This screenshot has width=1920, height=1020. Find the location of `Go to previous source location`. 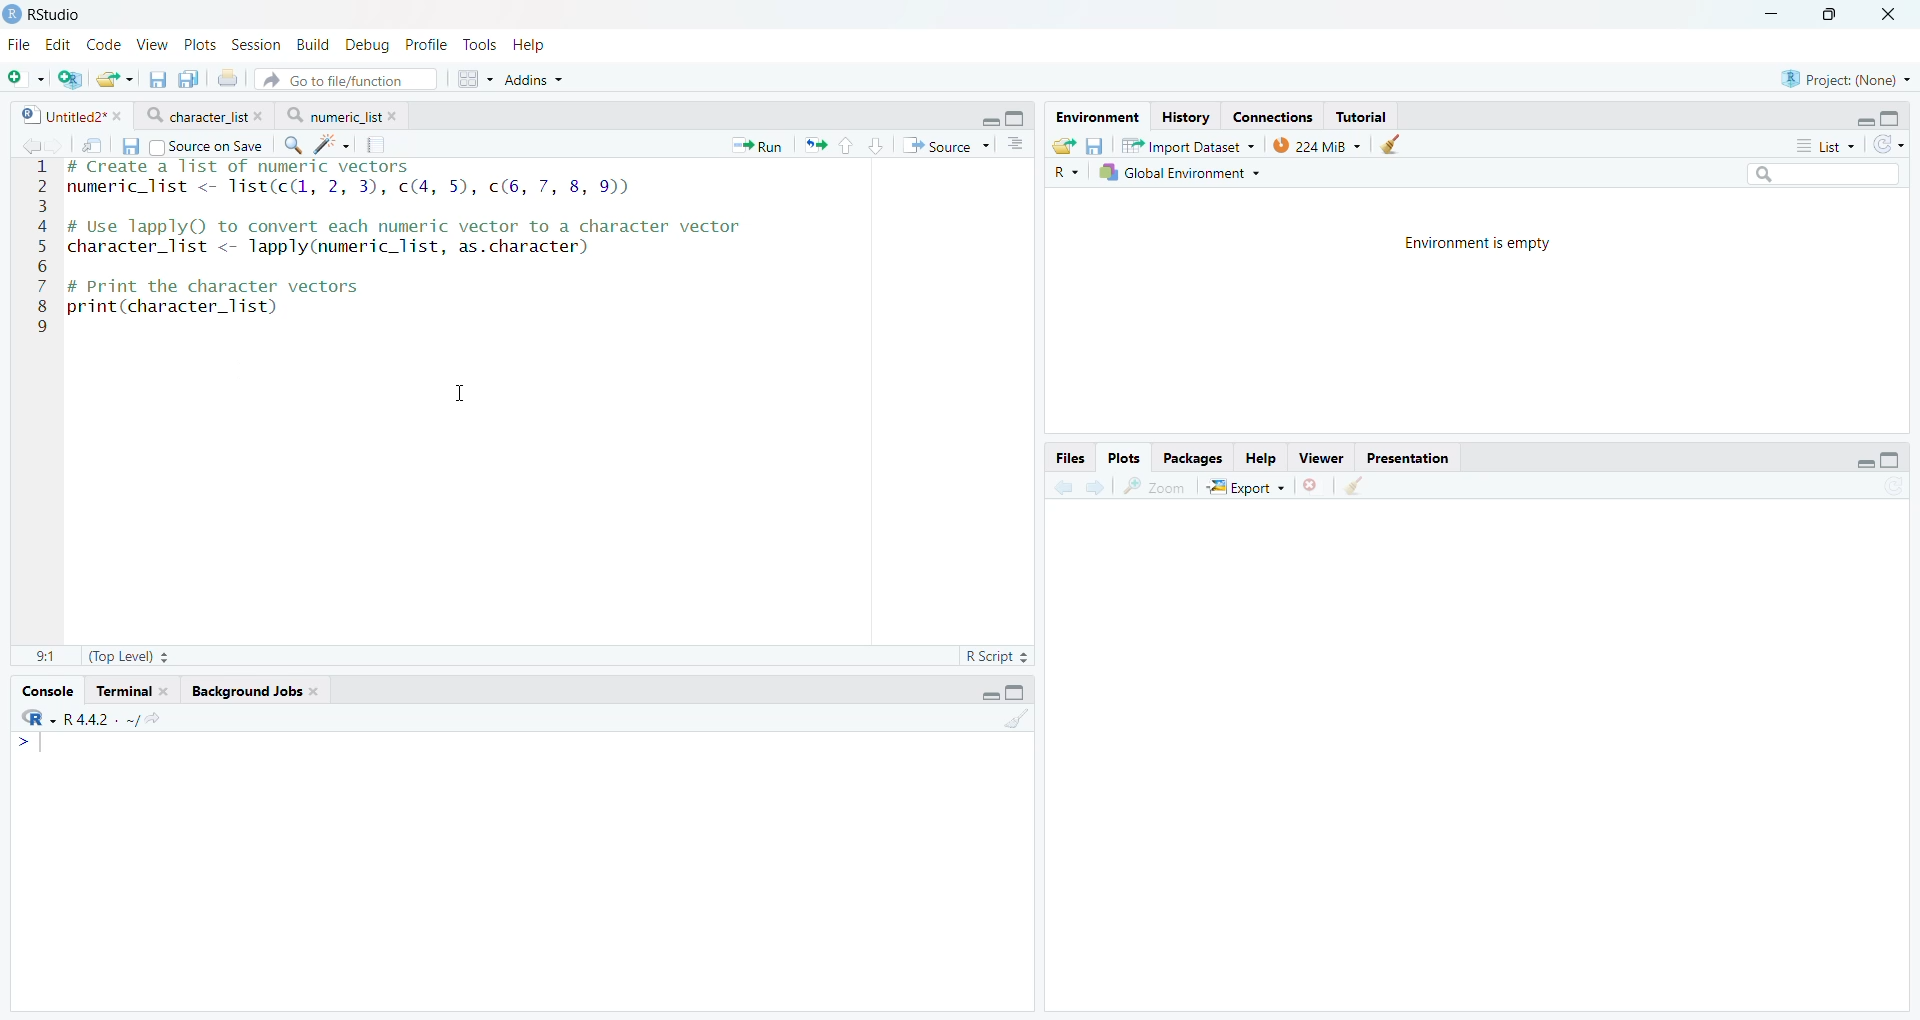

Go to previous source location is located at coordinates (26, 145).